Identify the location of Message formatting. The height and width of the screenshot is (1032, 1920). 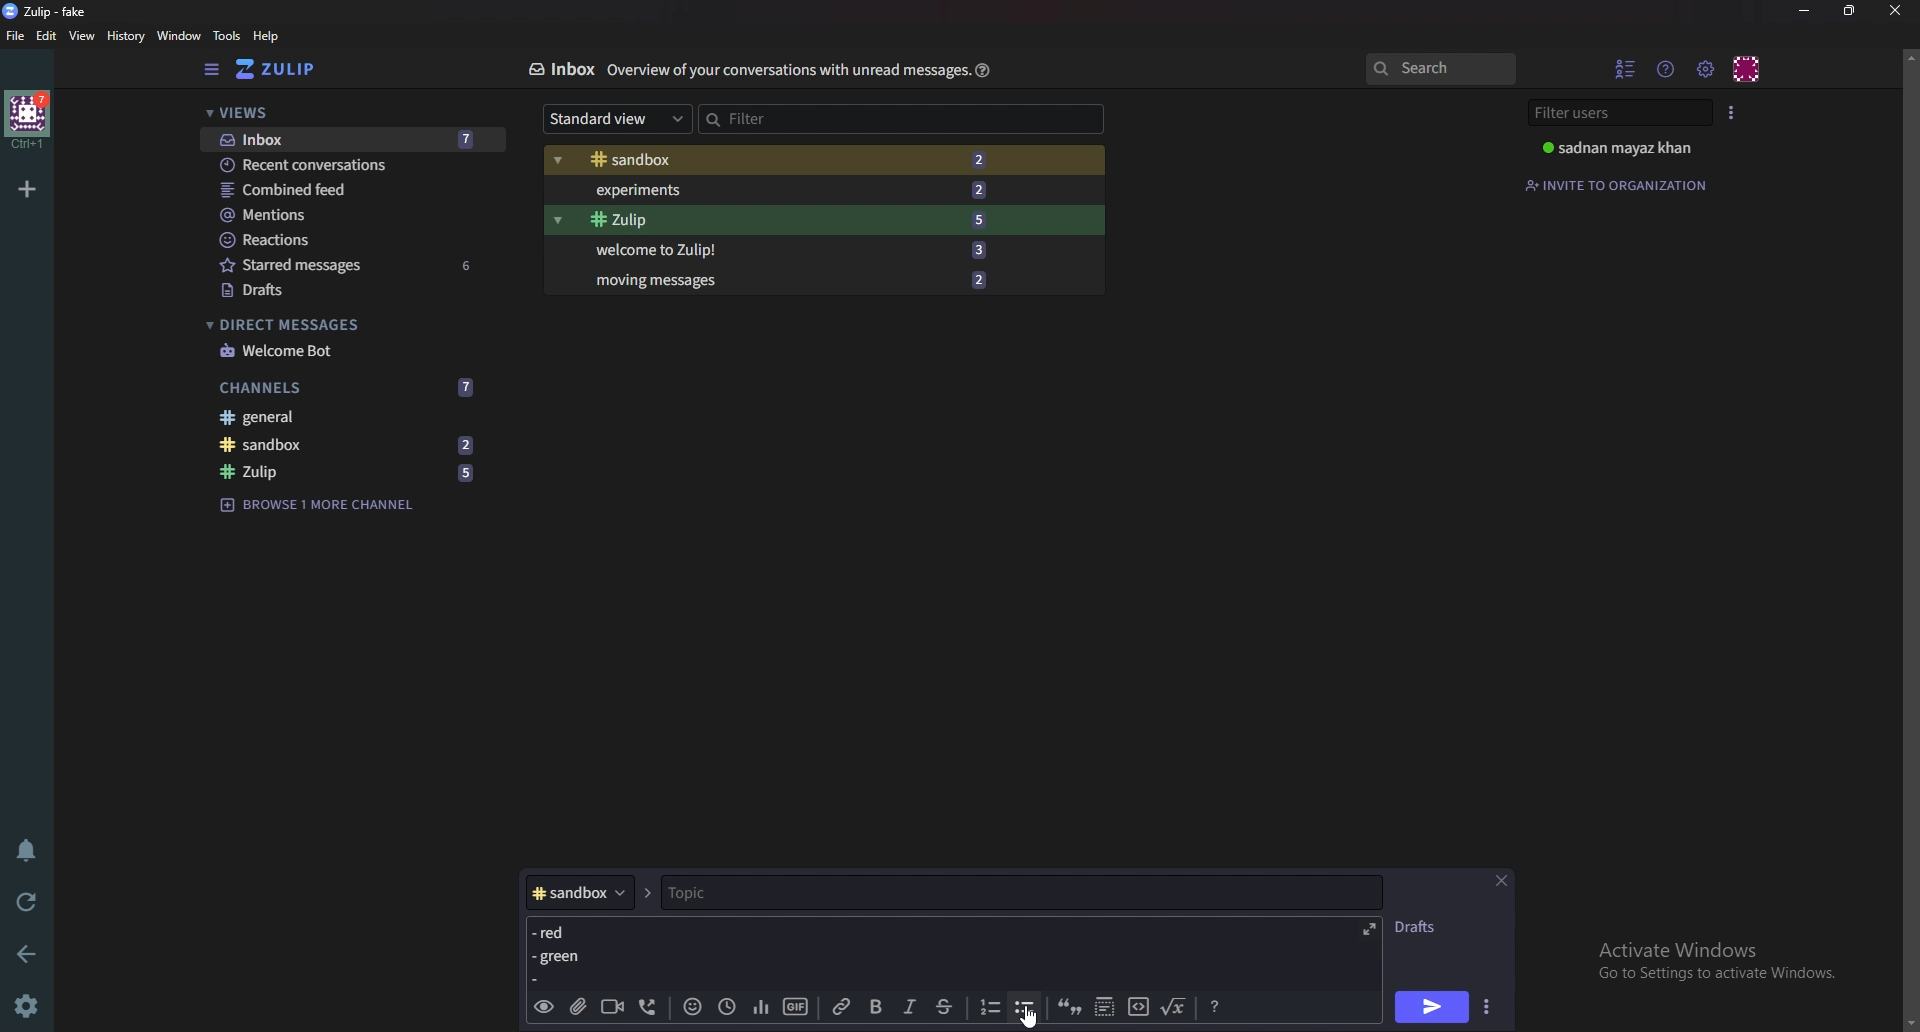
(1218, 1004).